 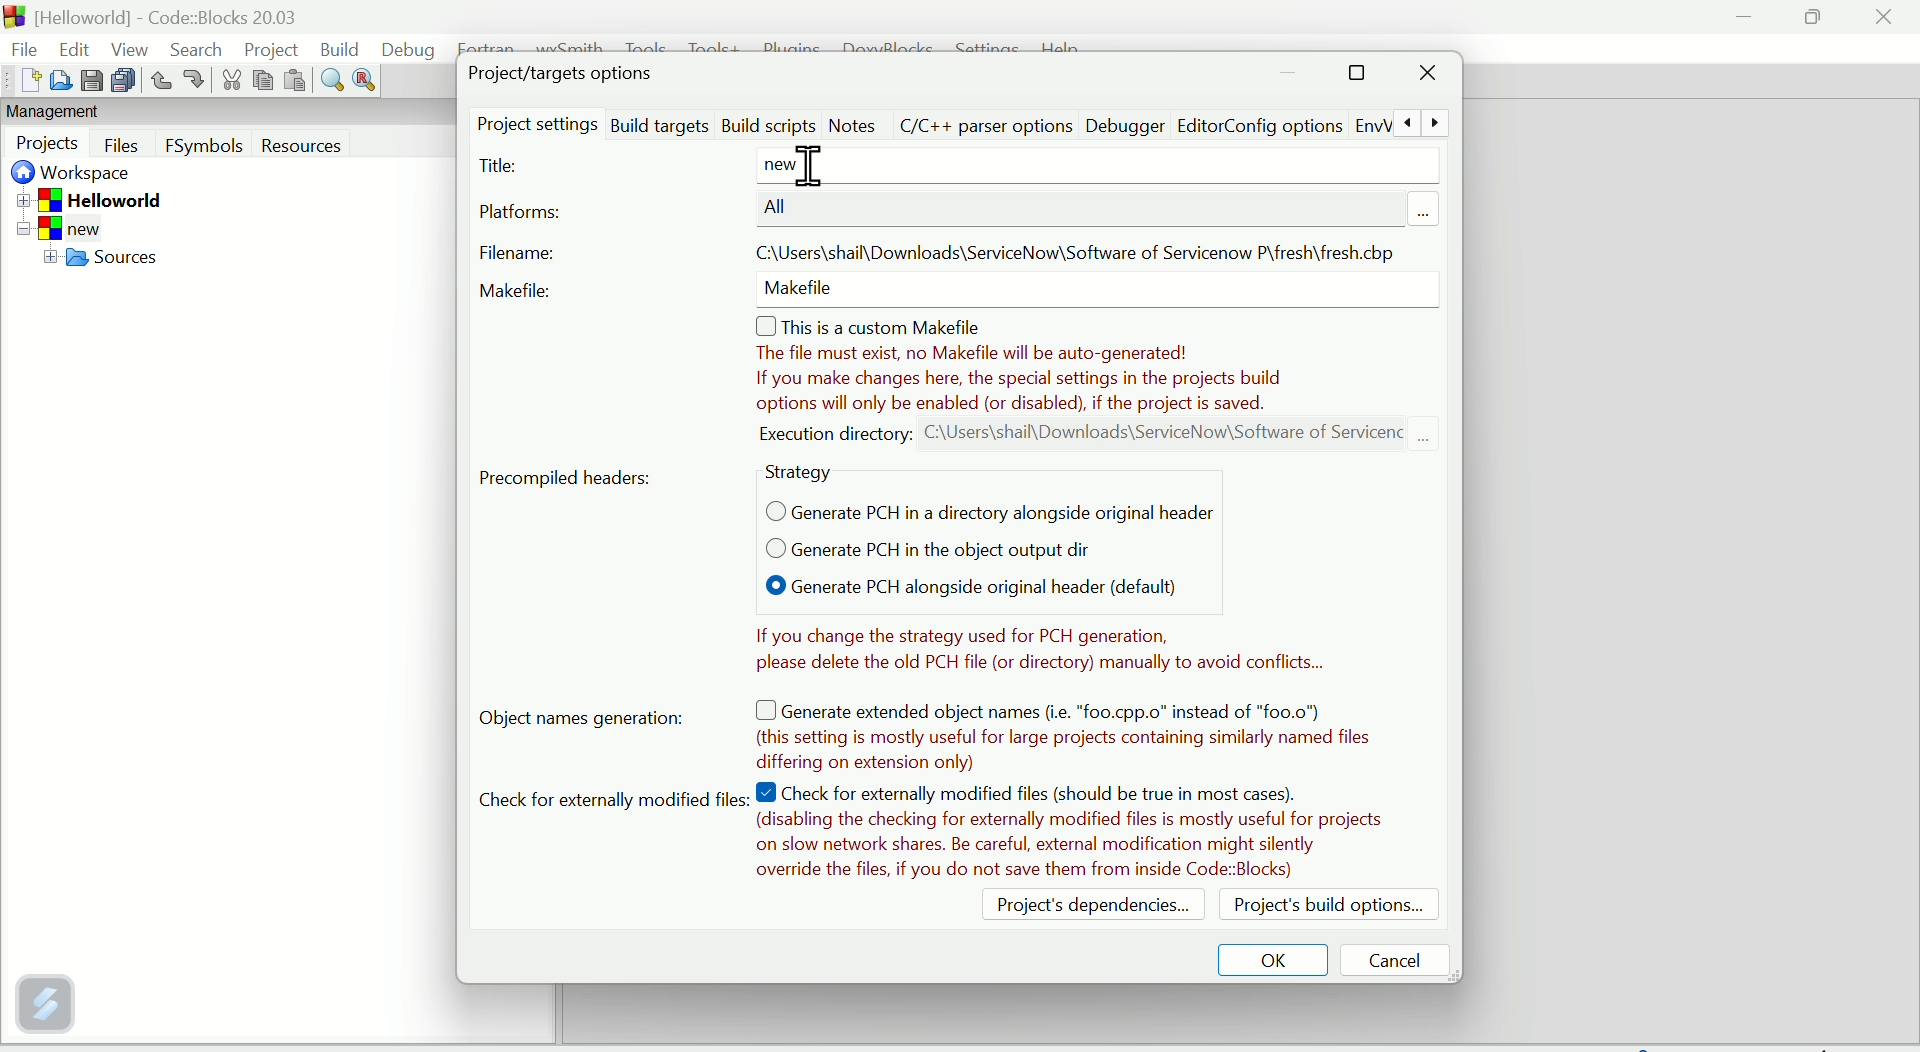 I want to click on , so click(x=160, y=80).